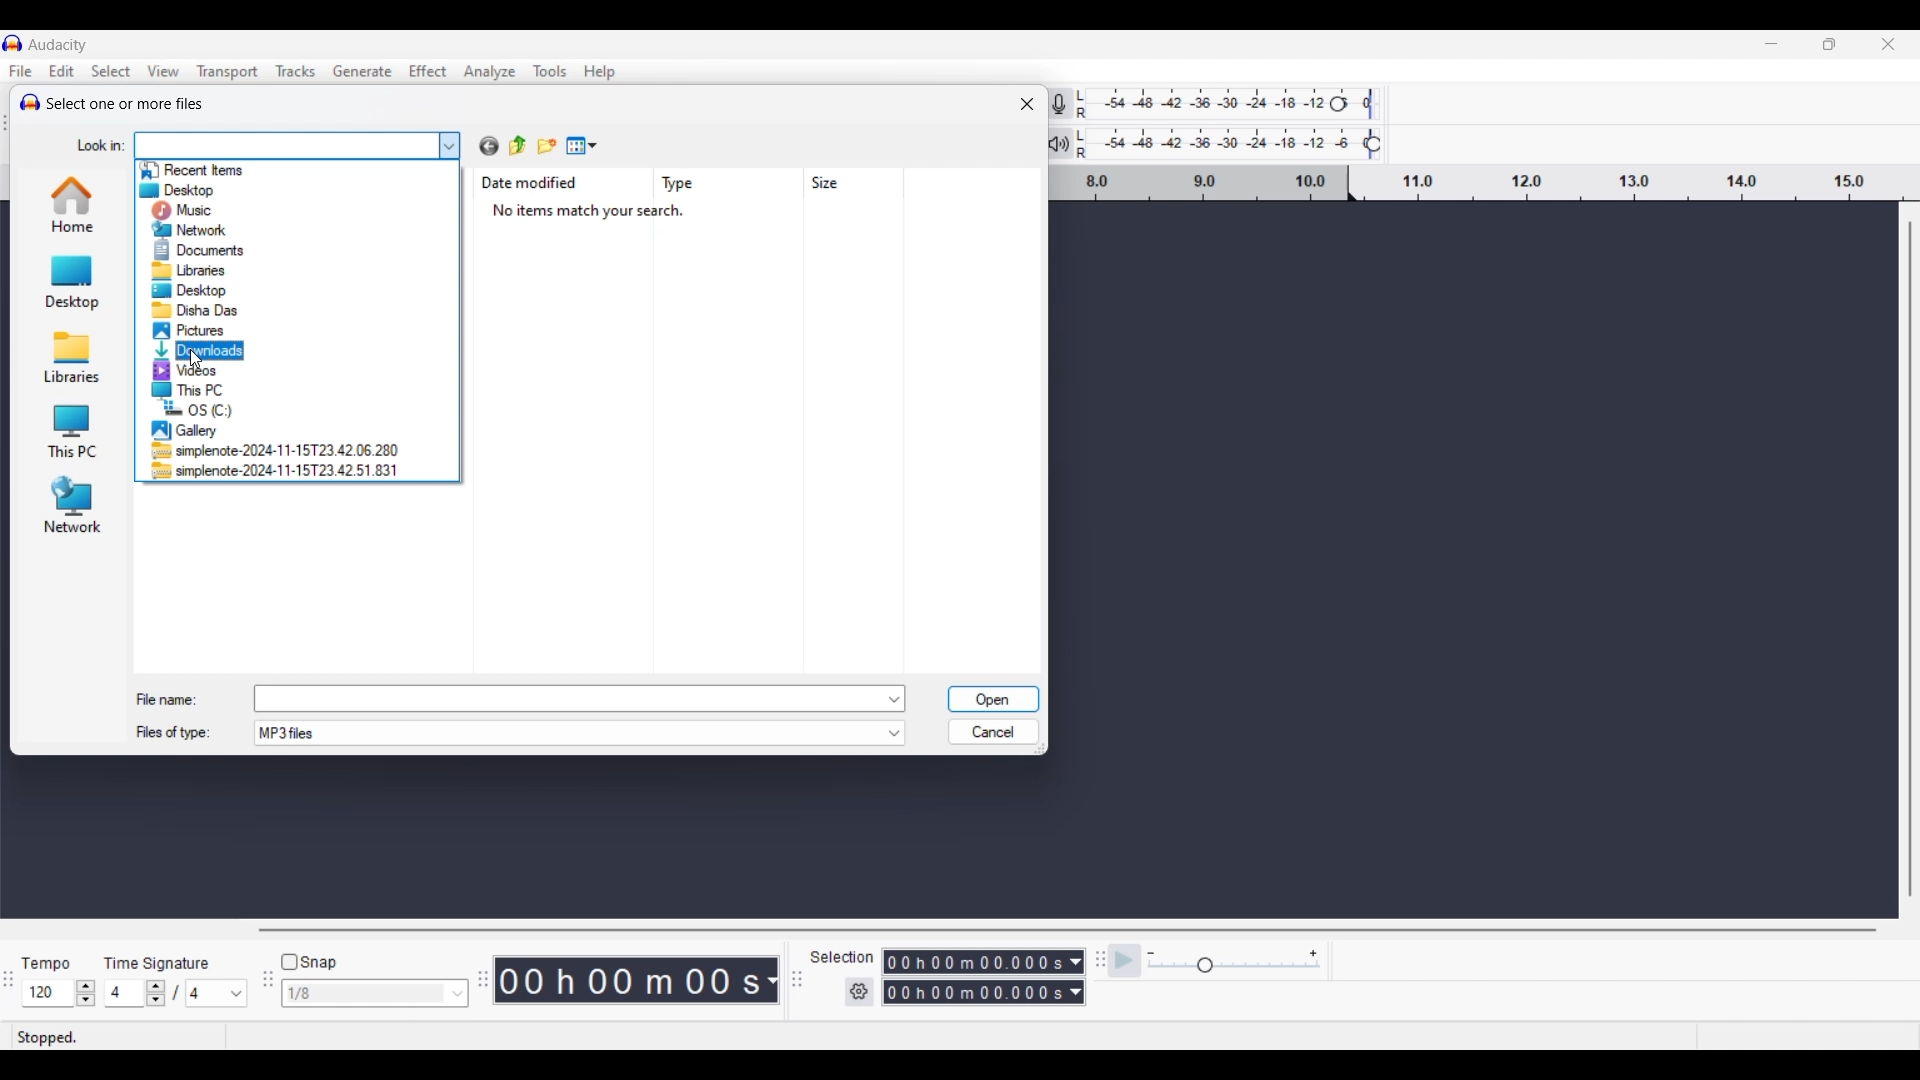 This screenshot has width=1920, height=1080. I want to click on Generate menu, so click(363, 71).